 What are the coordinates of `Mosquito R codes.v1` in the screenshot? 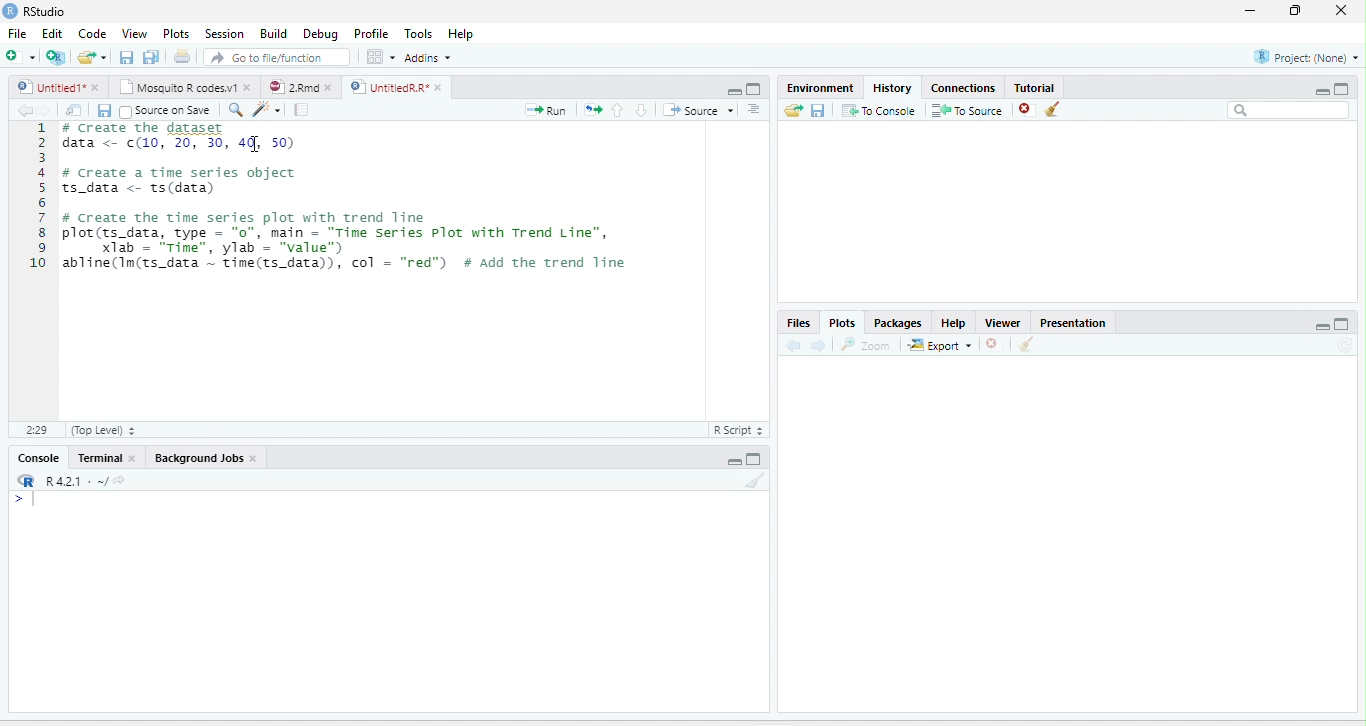 It's located at (176, 87).